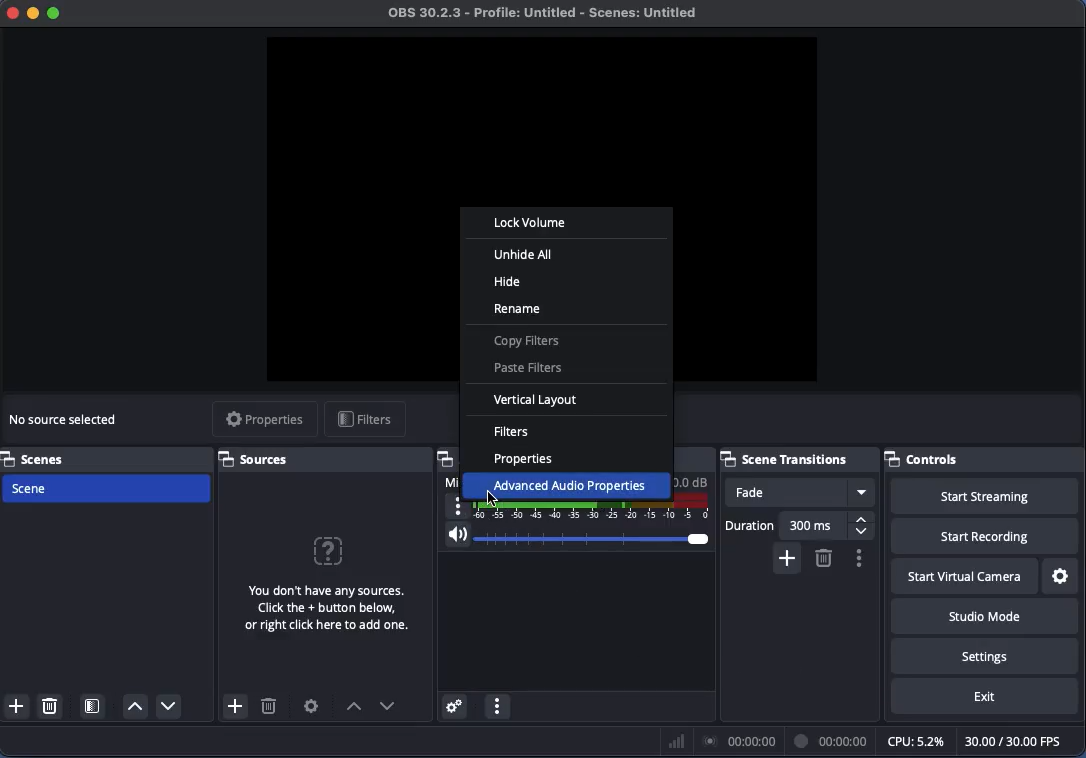 The height and width of the screenshot is (758, 1086). What do you see at coordinates (985, 655) in the screenshot?
I see `Settings` at bounding box center [985, 655].